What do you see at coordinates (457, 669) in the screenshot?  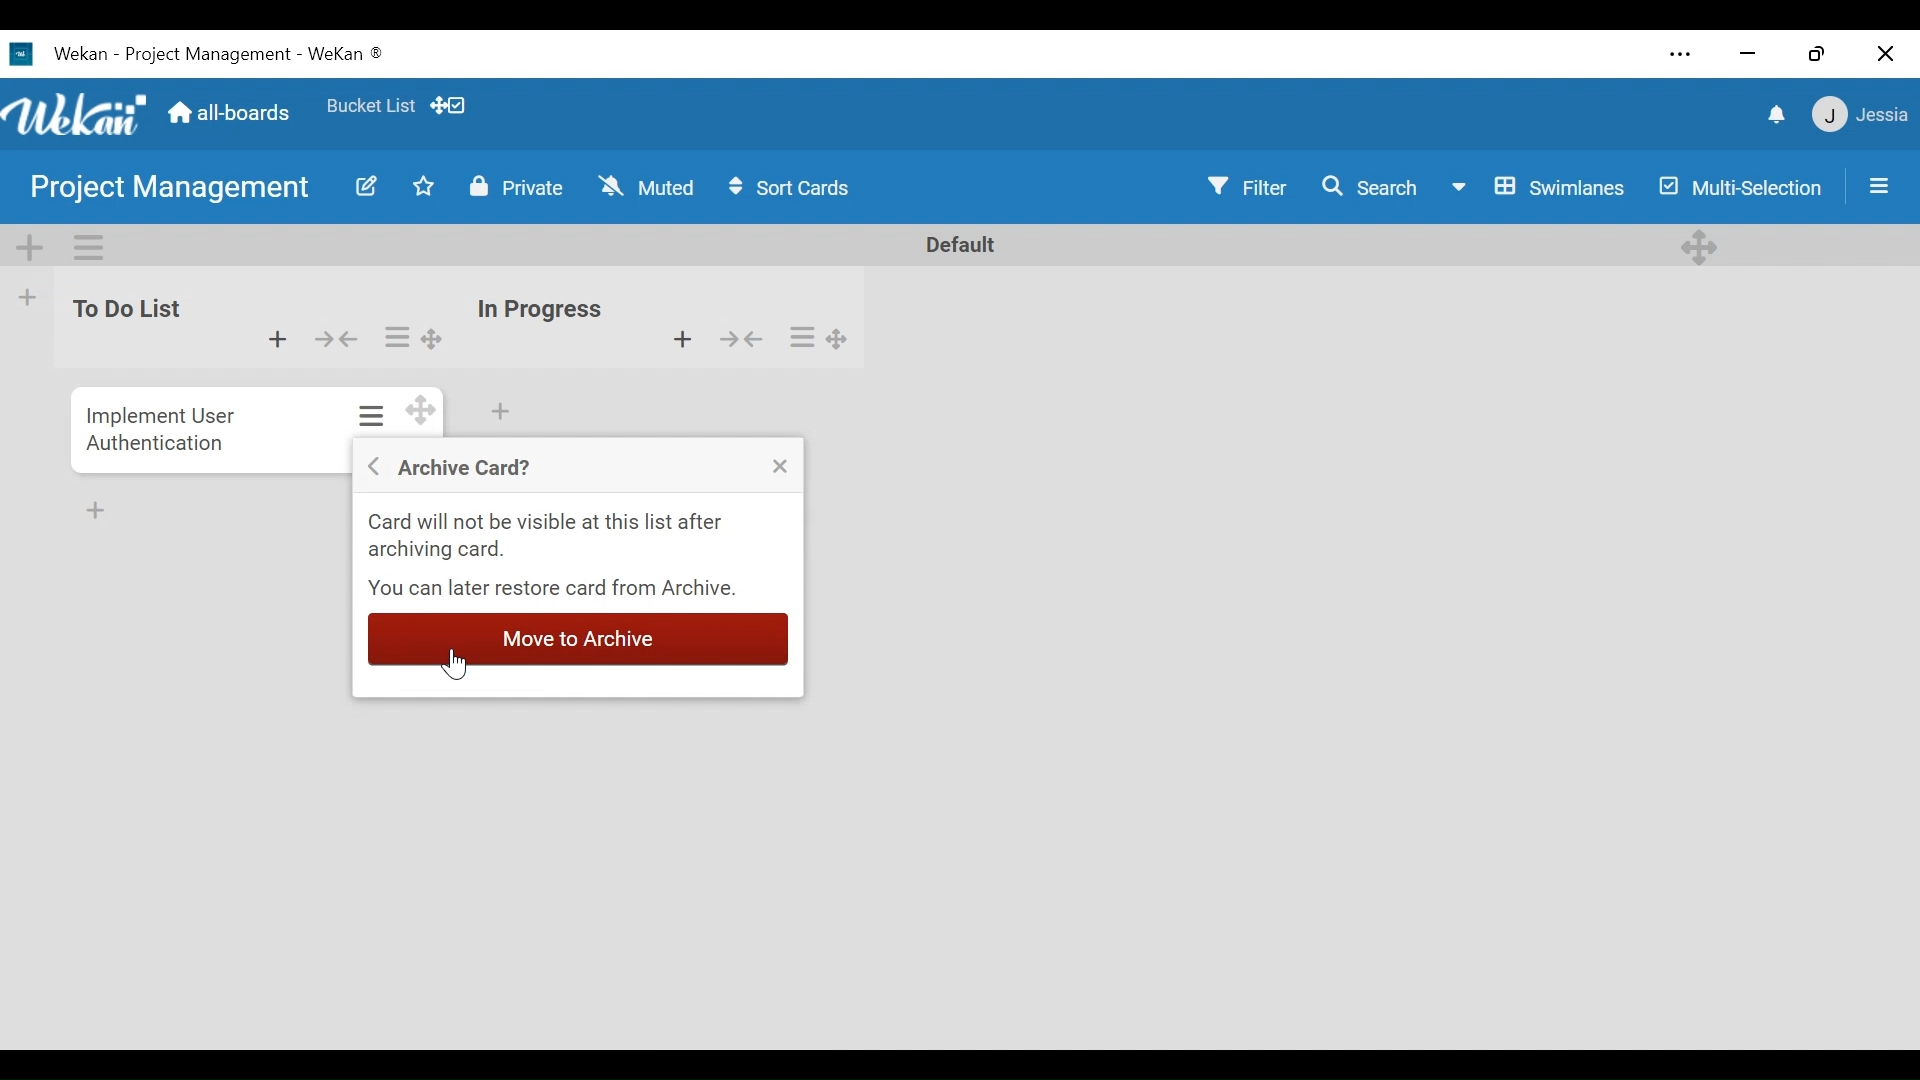 I see `Cursor` at bounding box center [457, 669].